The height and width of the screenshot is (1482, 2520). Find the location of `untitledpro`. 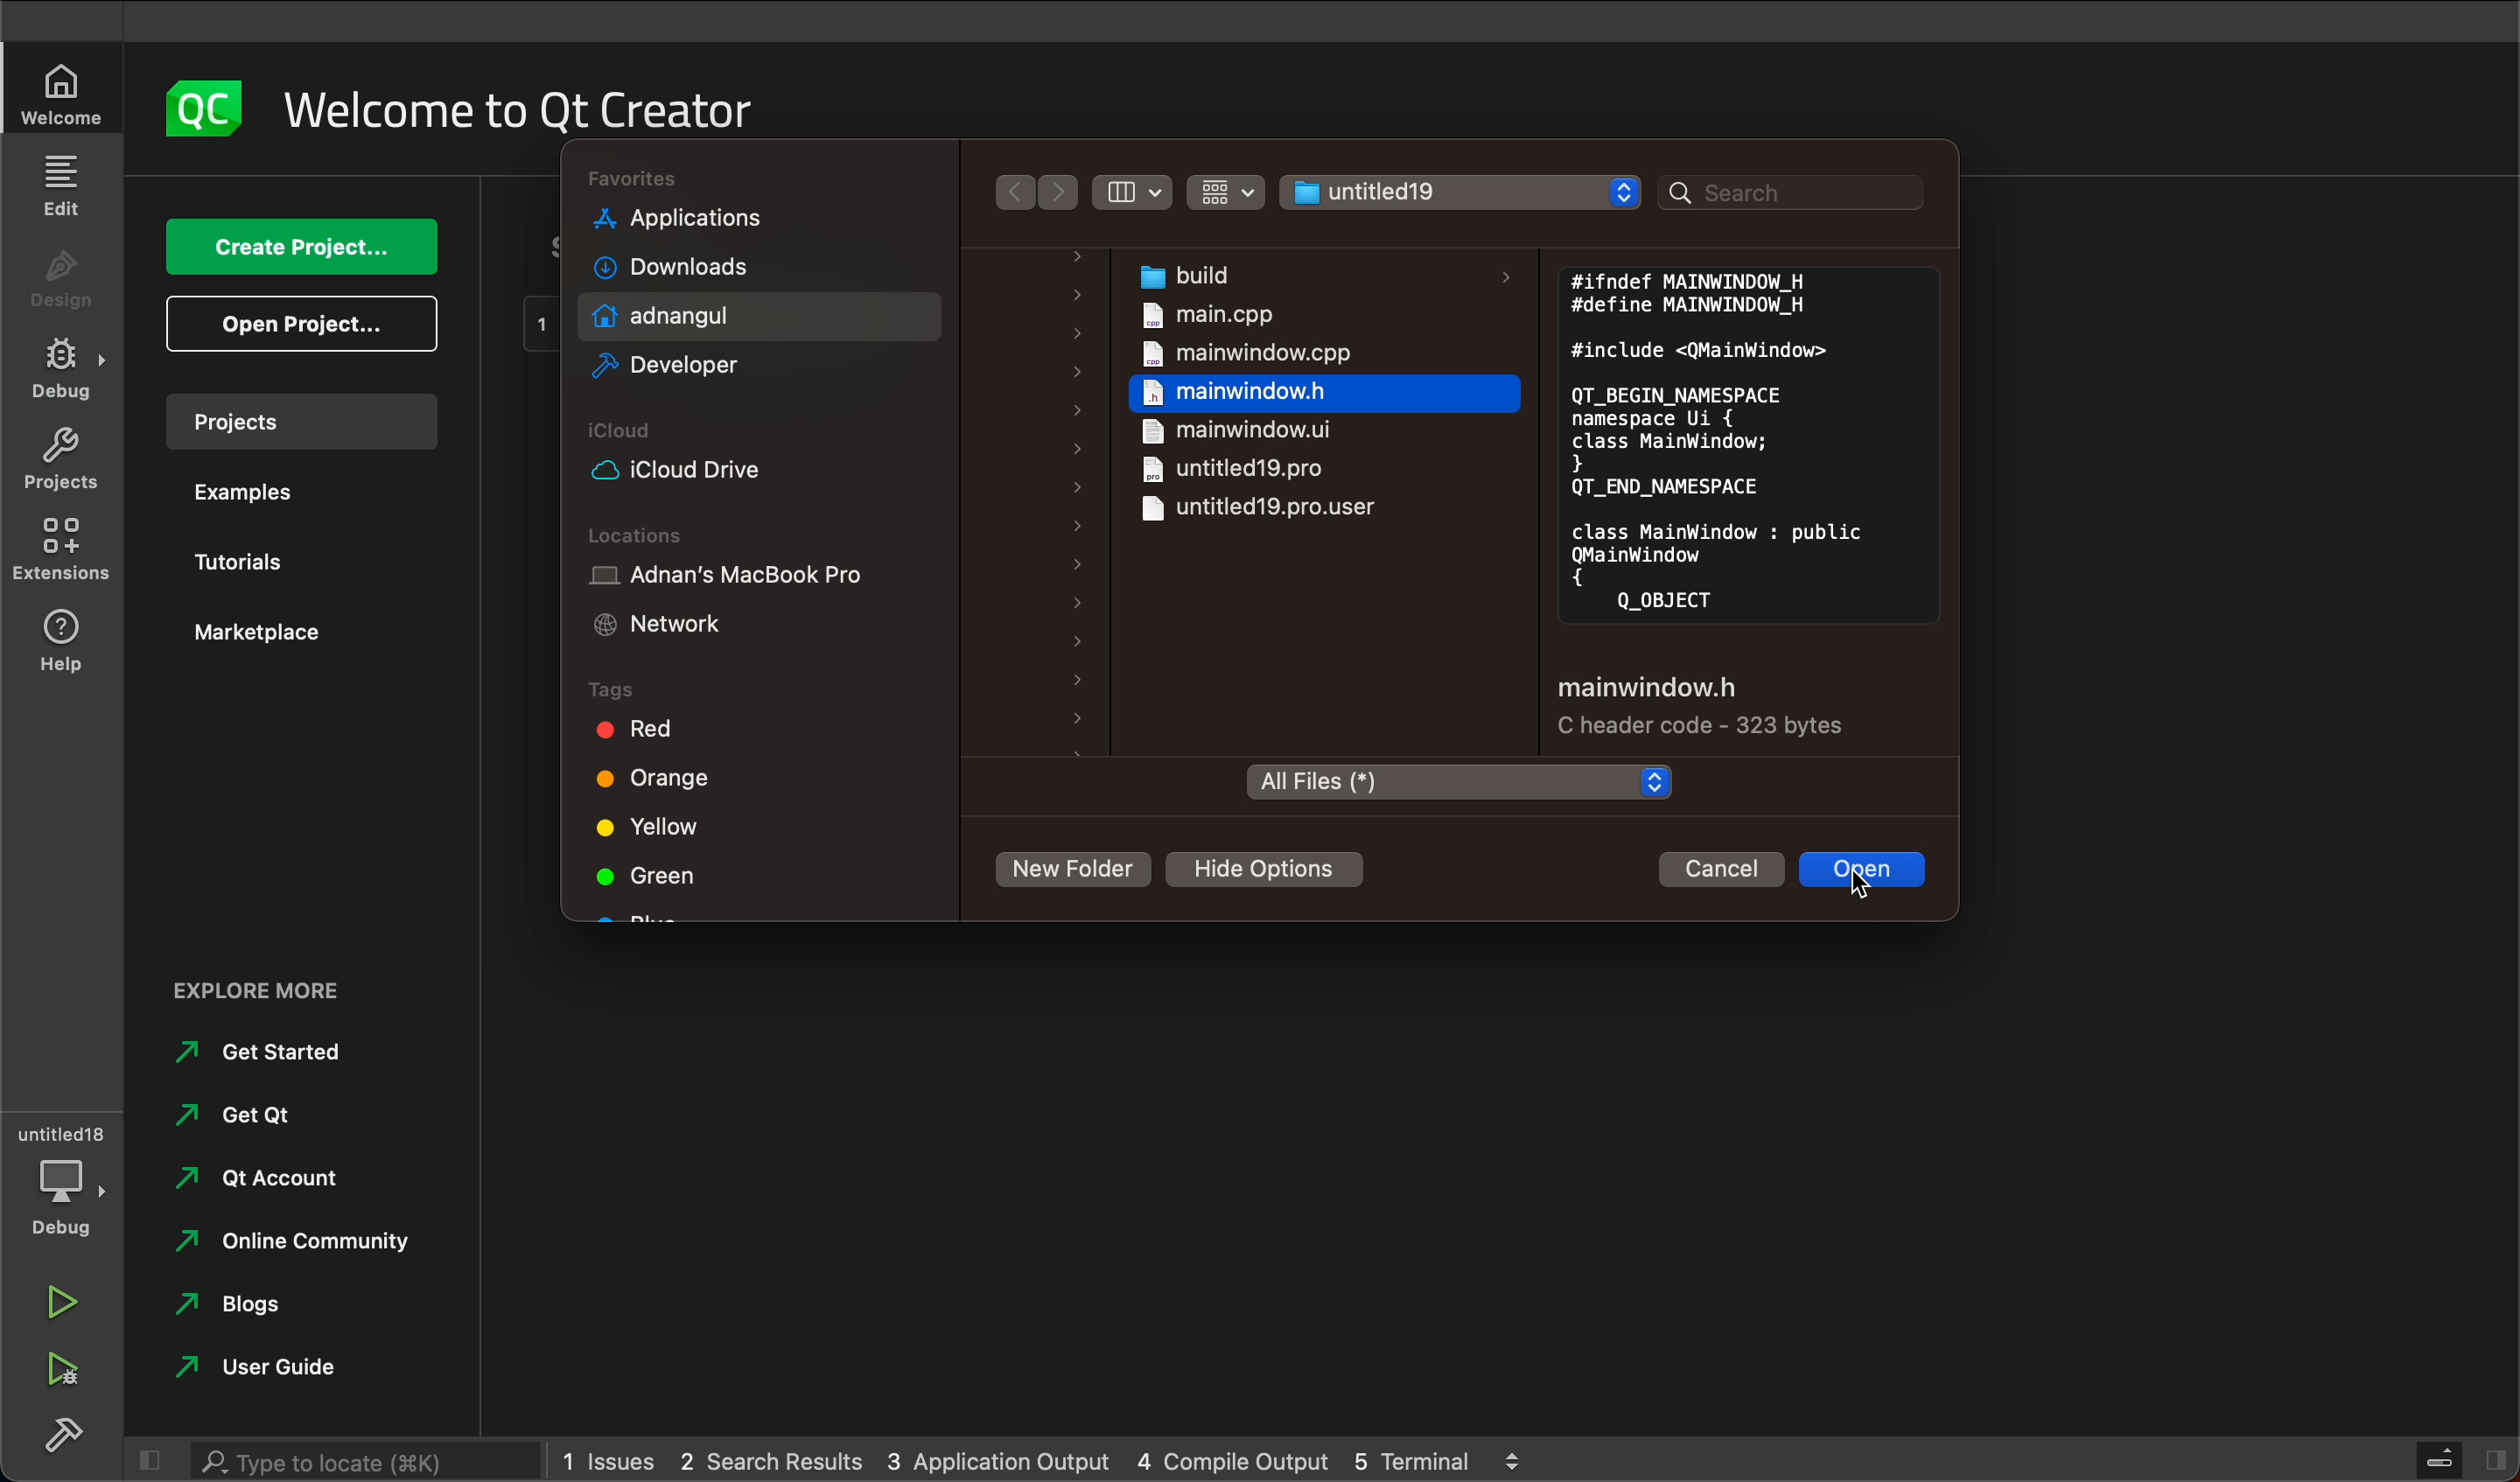

untitledpro is located at coordinates (1248, 471).